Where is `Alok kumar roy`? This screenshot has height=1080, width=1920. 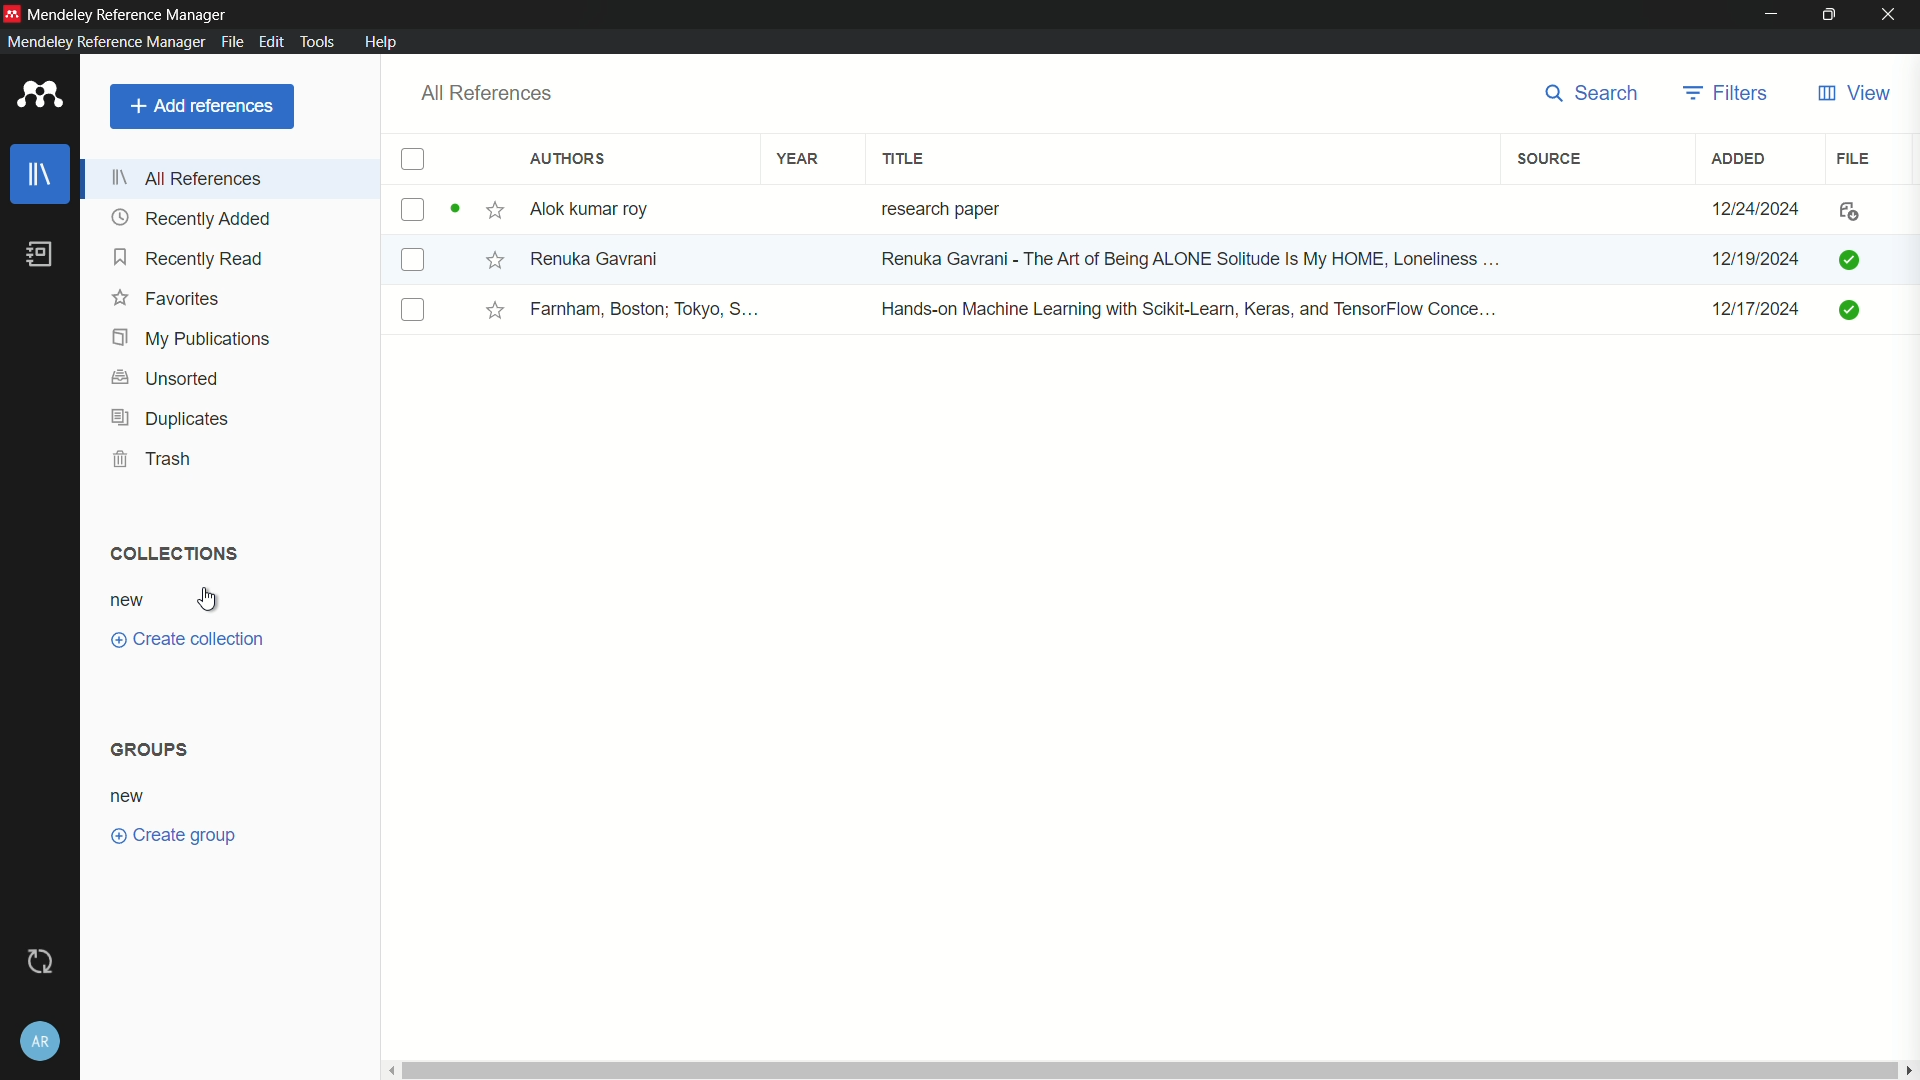
Alok kumar roy is located at coordinates (591, 209).